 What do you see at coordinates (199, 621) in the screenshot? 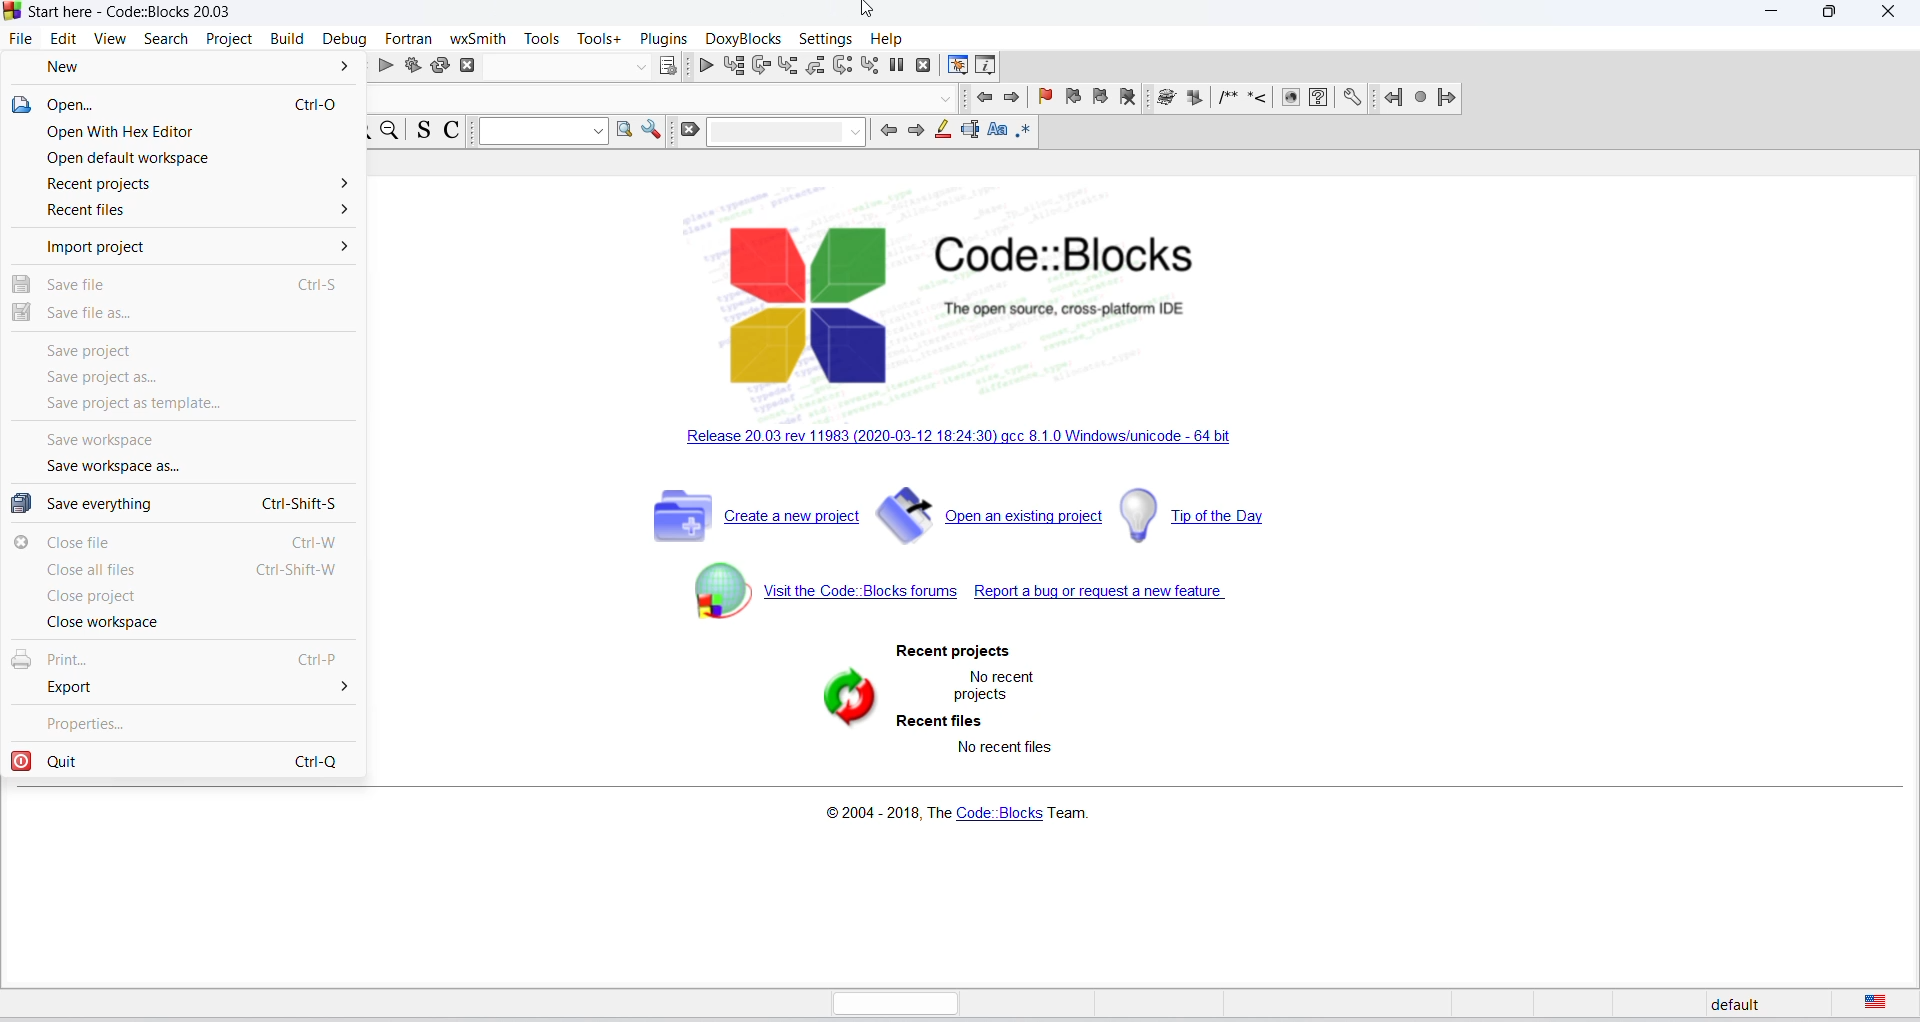
I see `close workspace` at bounding box center [199, 621].